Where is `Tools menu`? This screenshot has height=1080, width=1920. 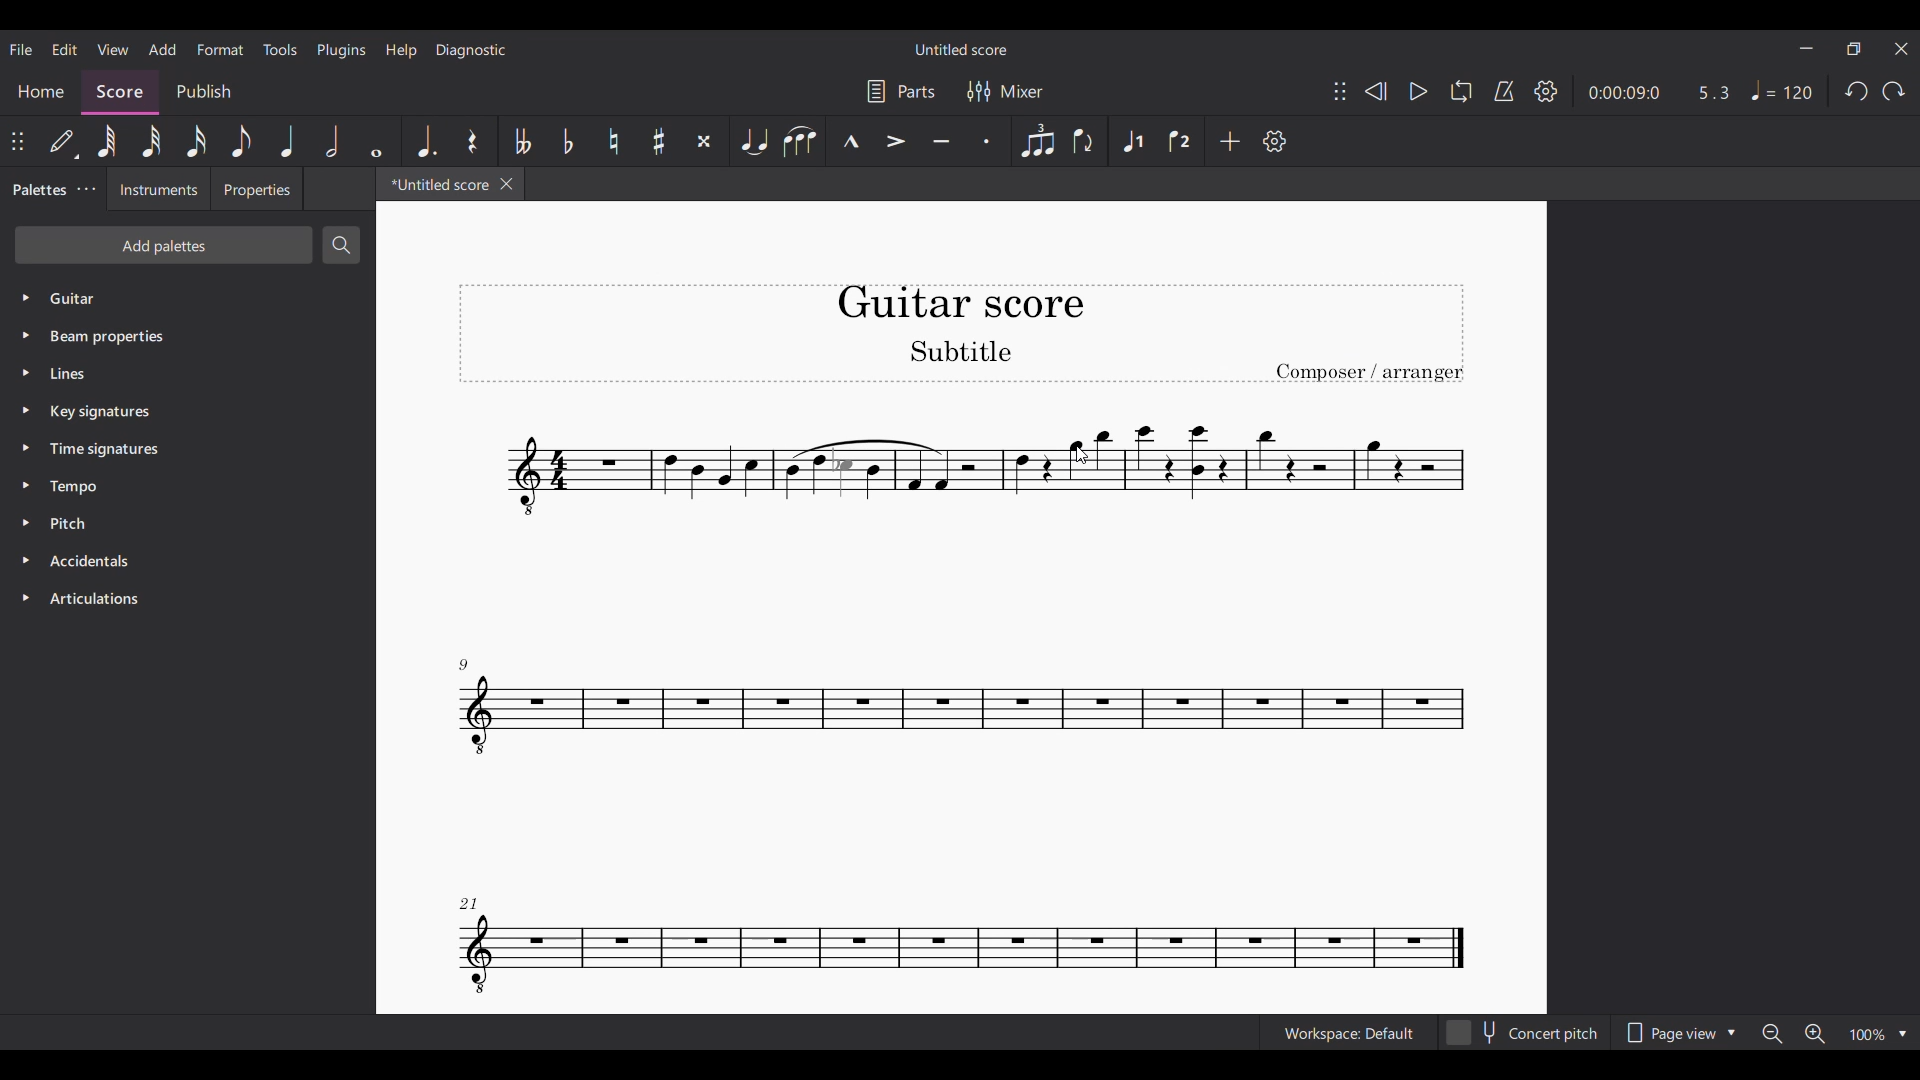 Tools menu is located at coordinates (279, 49).